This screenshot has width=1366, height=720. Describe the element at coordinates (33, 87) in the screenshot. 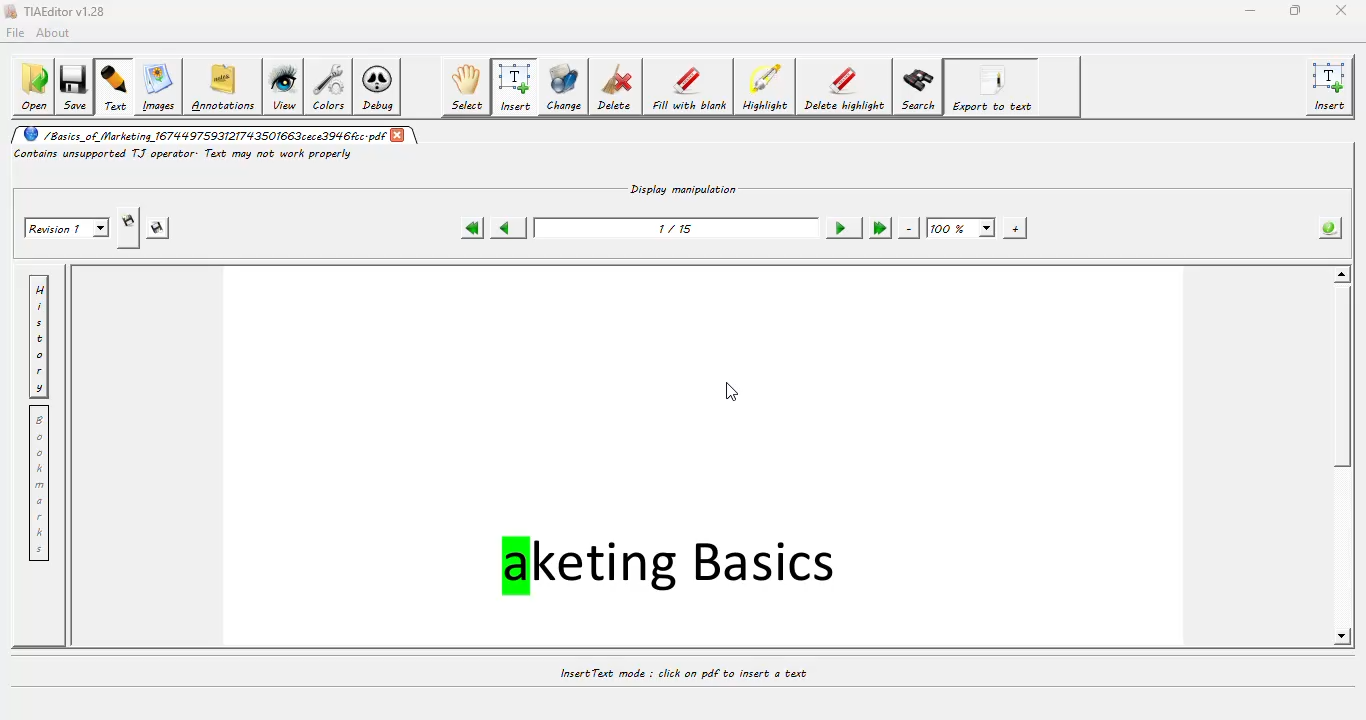

I see `open` at that location.